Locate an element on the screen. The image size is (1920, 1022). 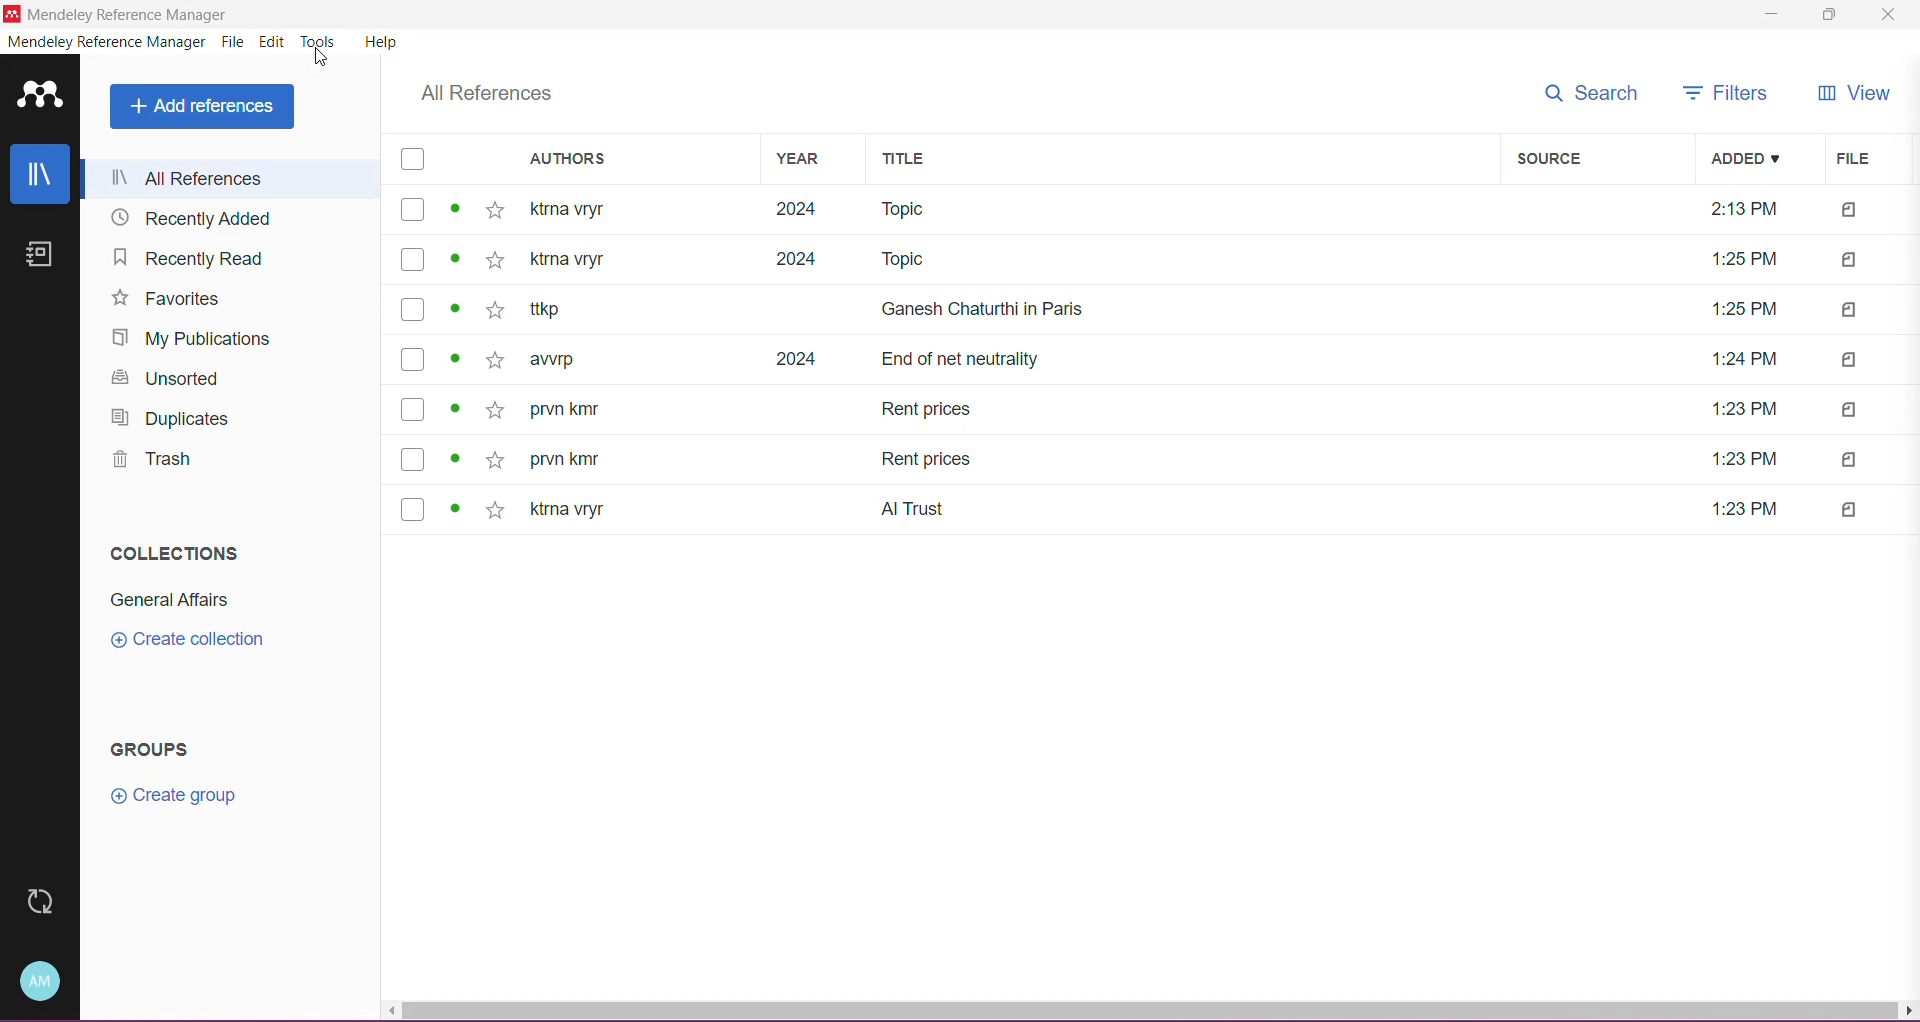
checkbox is located at coordinates (415, 458).